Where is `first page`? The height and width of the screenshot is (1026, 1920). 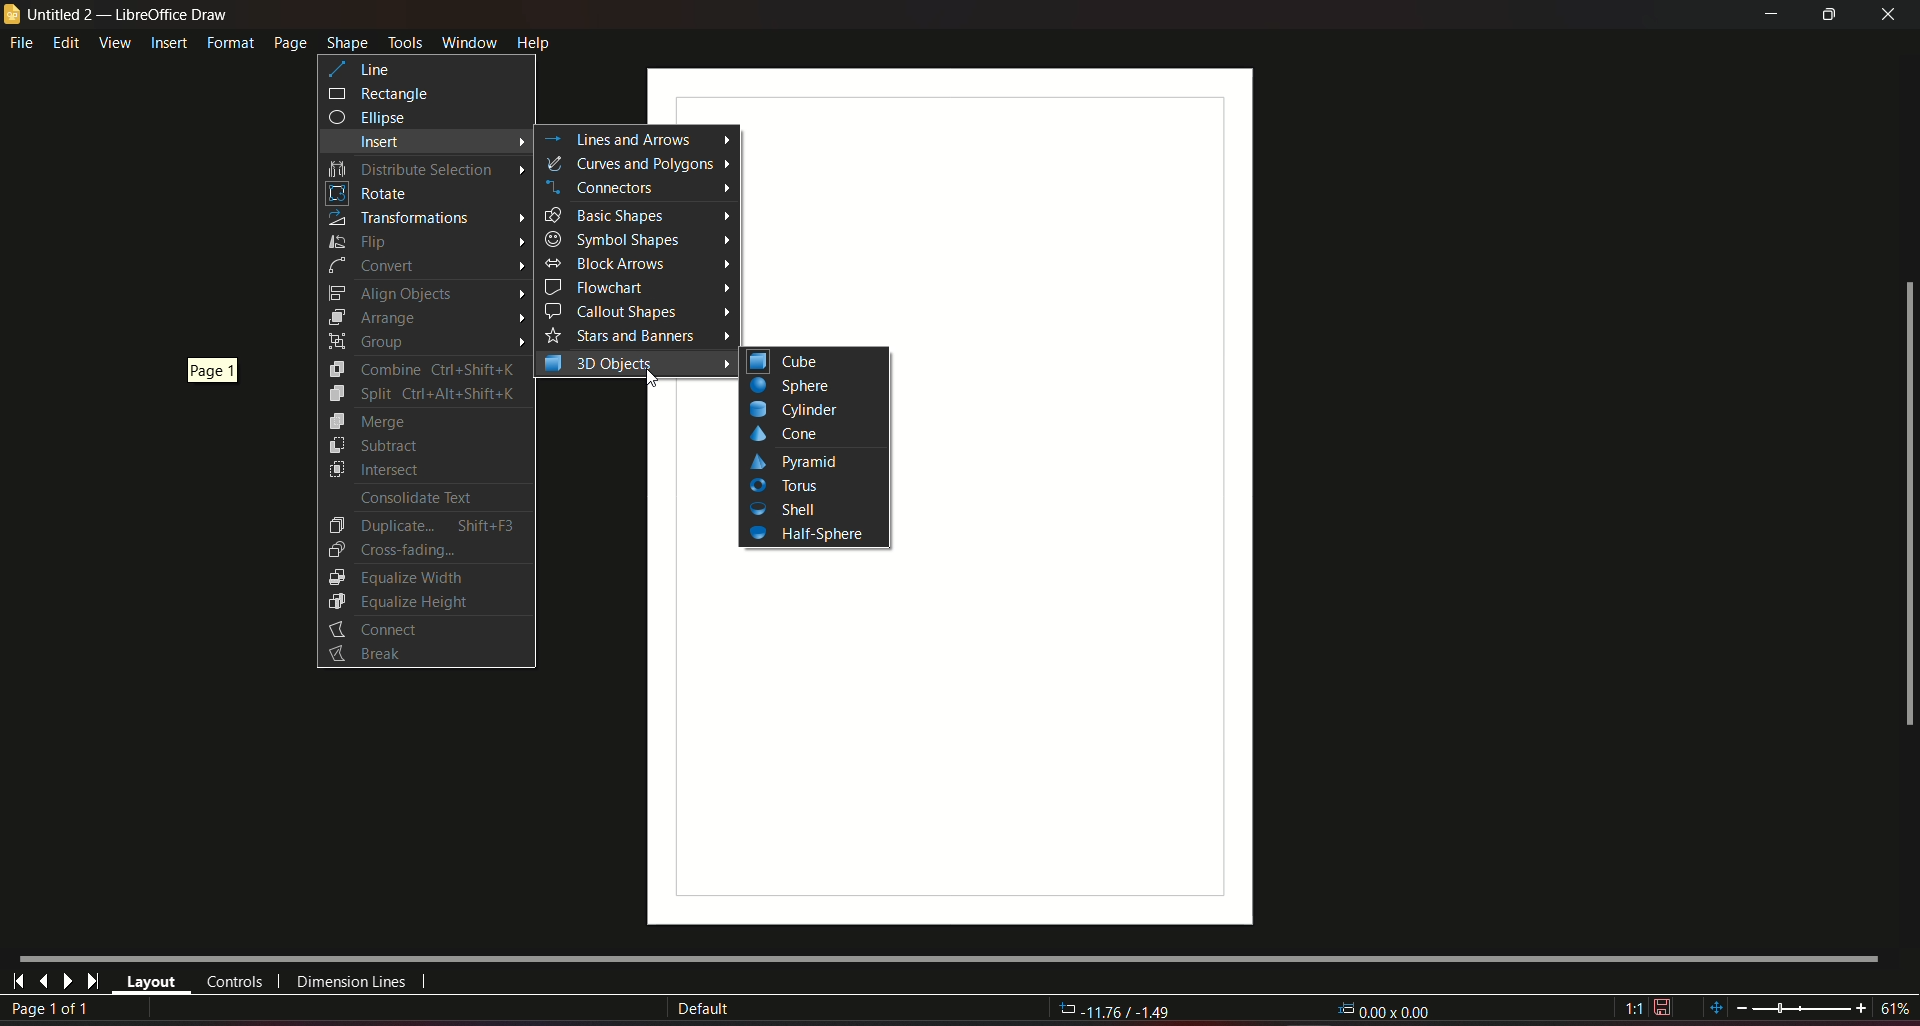
first page is located at coordinates (19, 979).